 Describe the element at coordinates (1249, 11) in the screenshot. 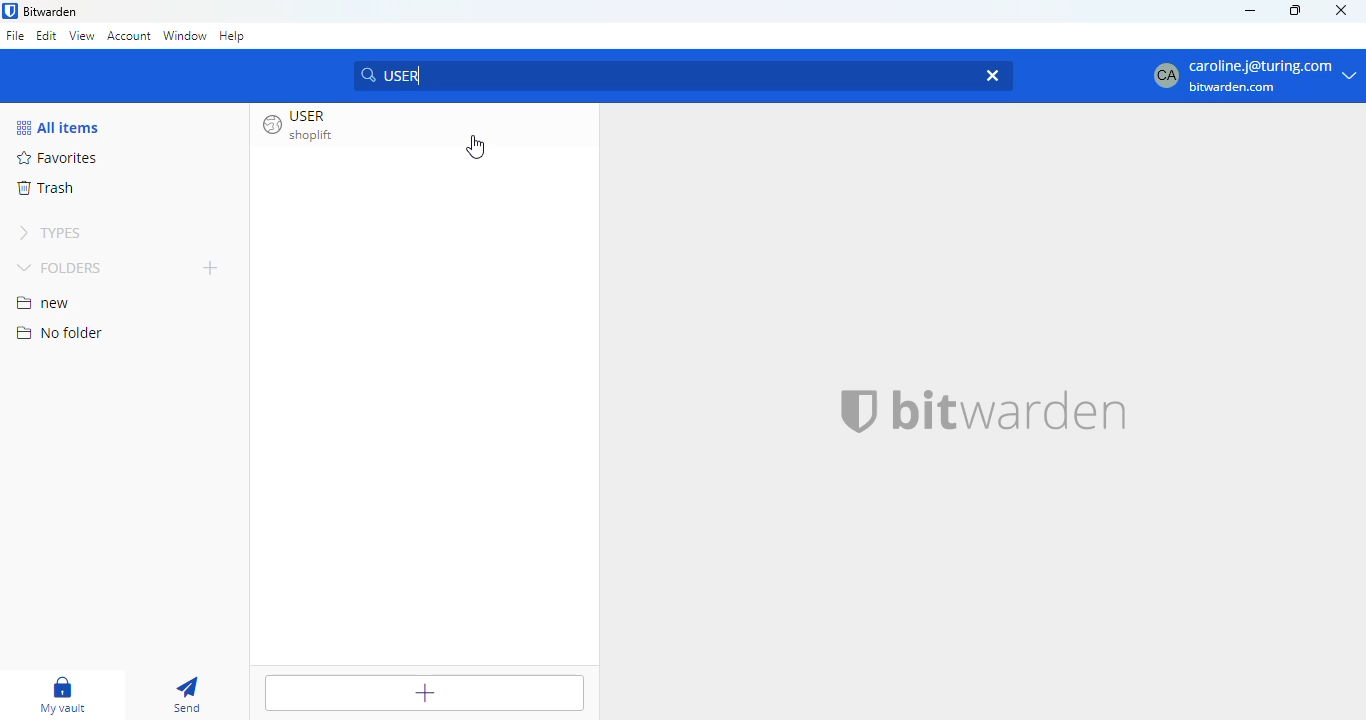

I see `minimize` at that location.